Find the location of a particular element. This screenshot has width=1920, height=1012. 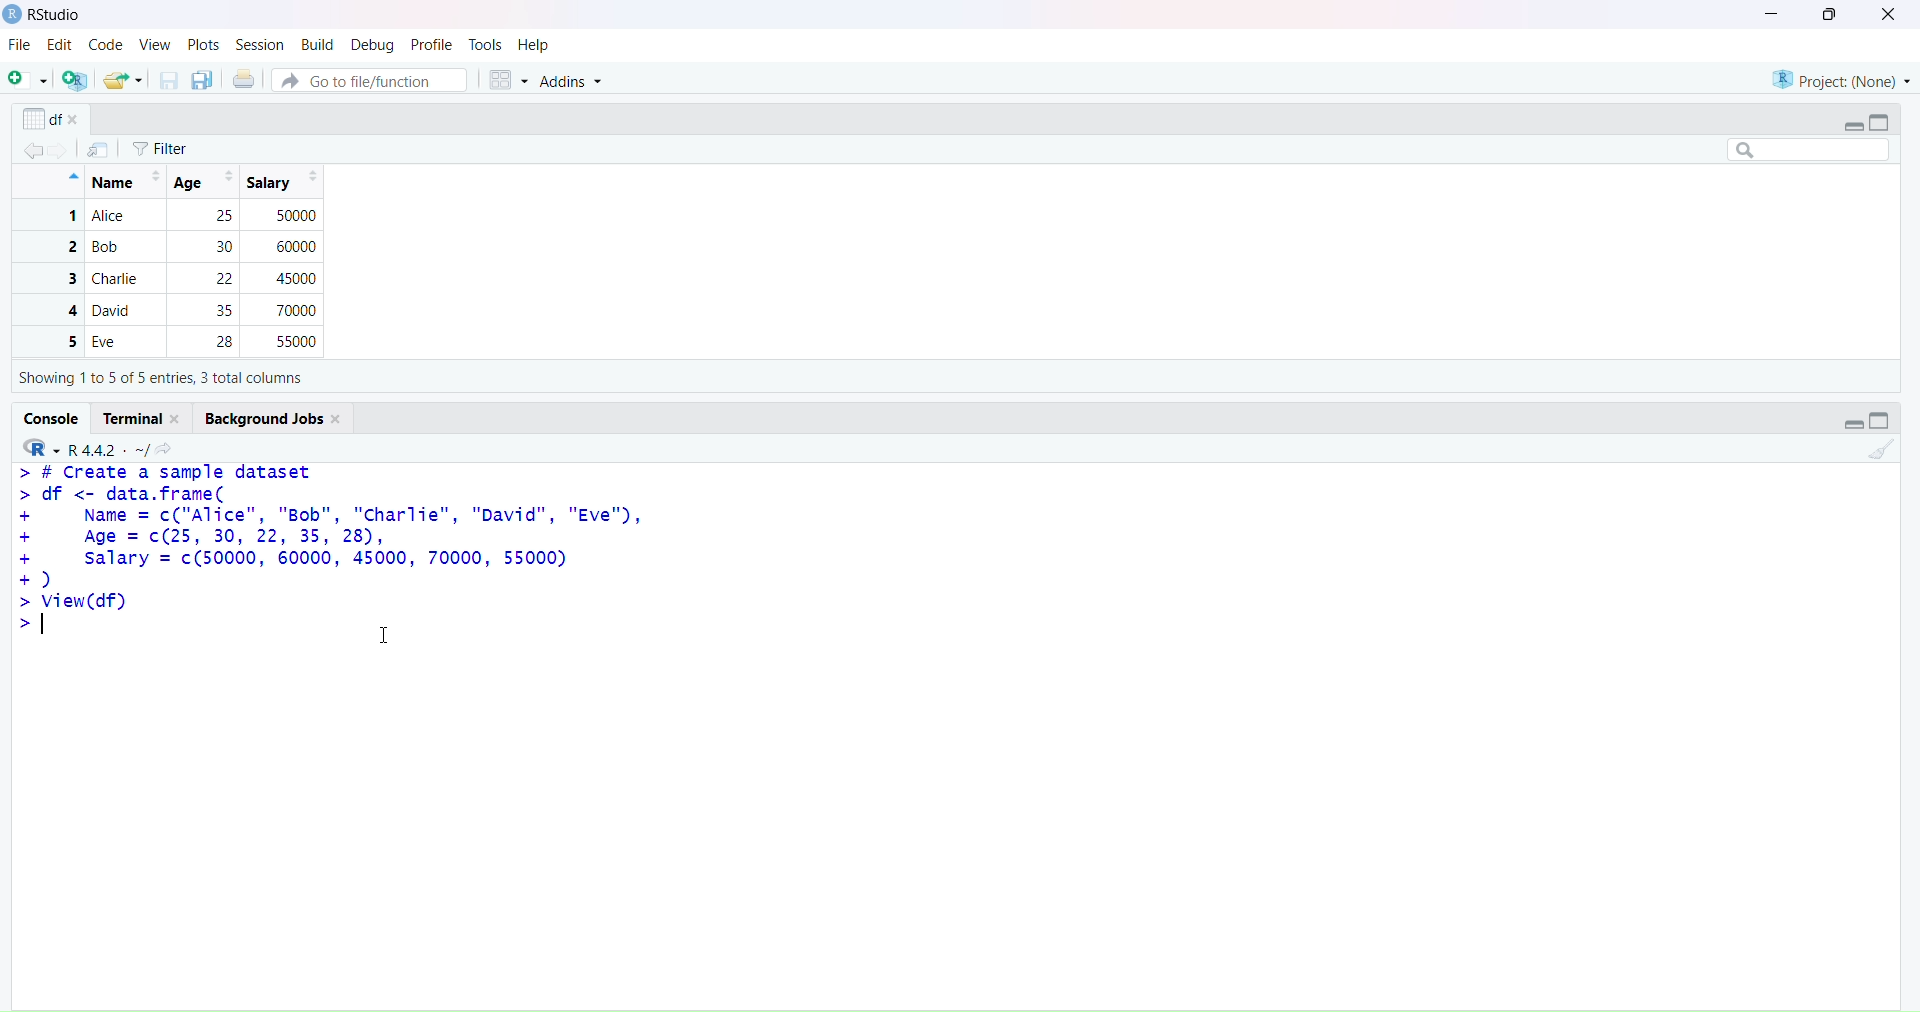

clear console is located at coordinates (1883, 450).